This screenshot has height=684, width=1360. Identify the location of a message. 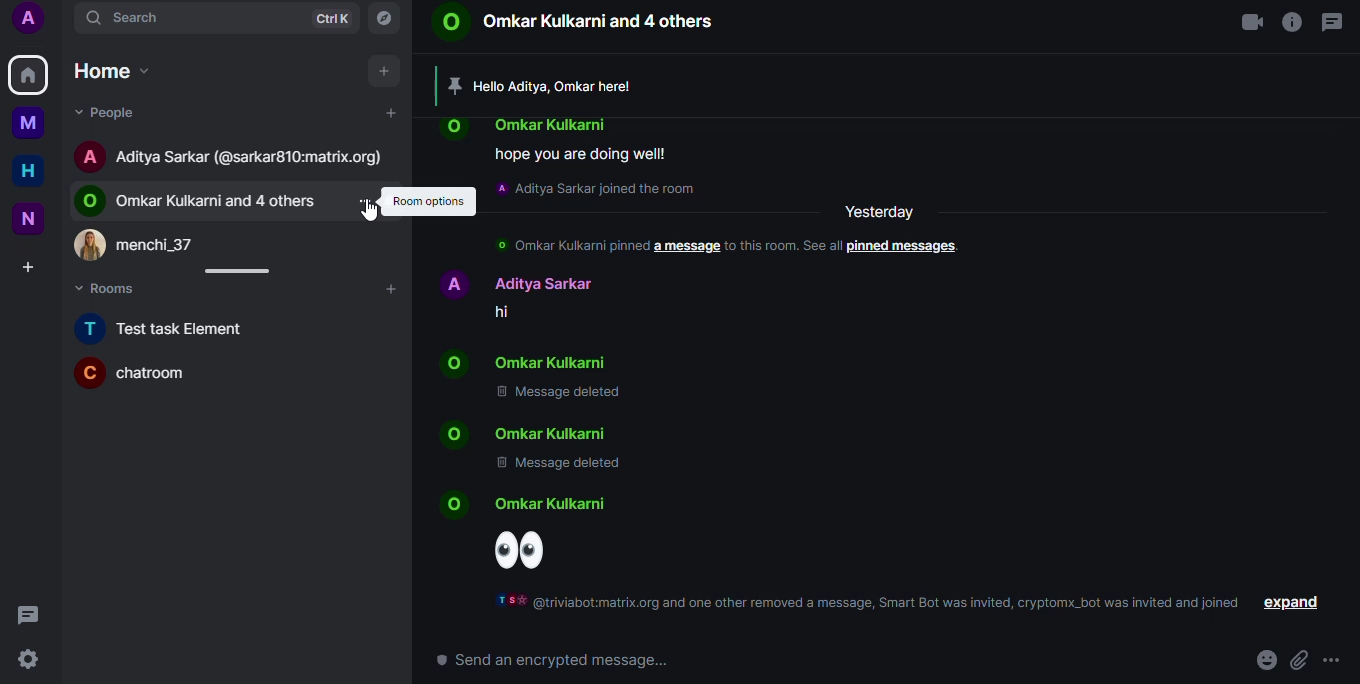
(684, 247).